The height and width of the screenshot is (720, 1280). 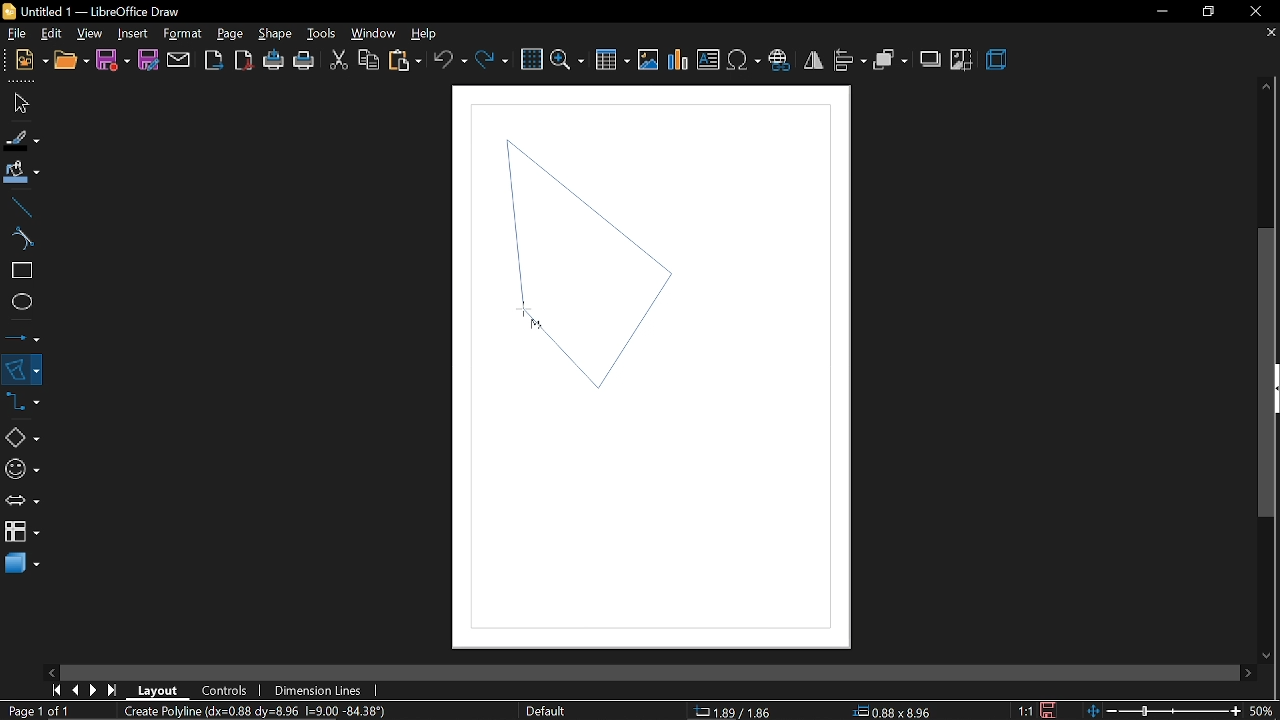 I want to click on undo, so click(x=451, y=59).